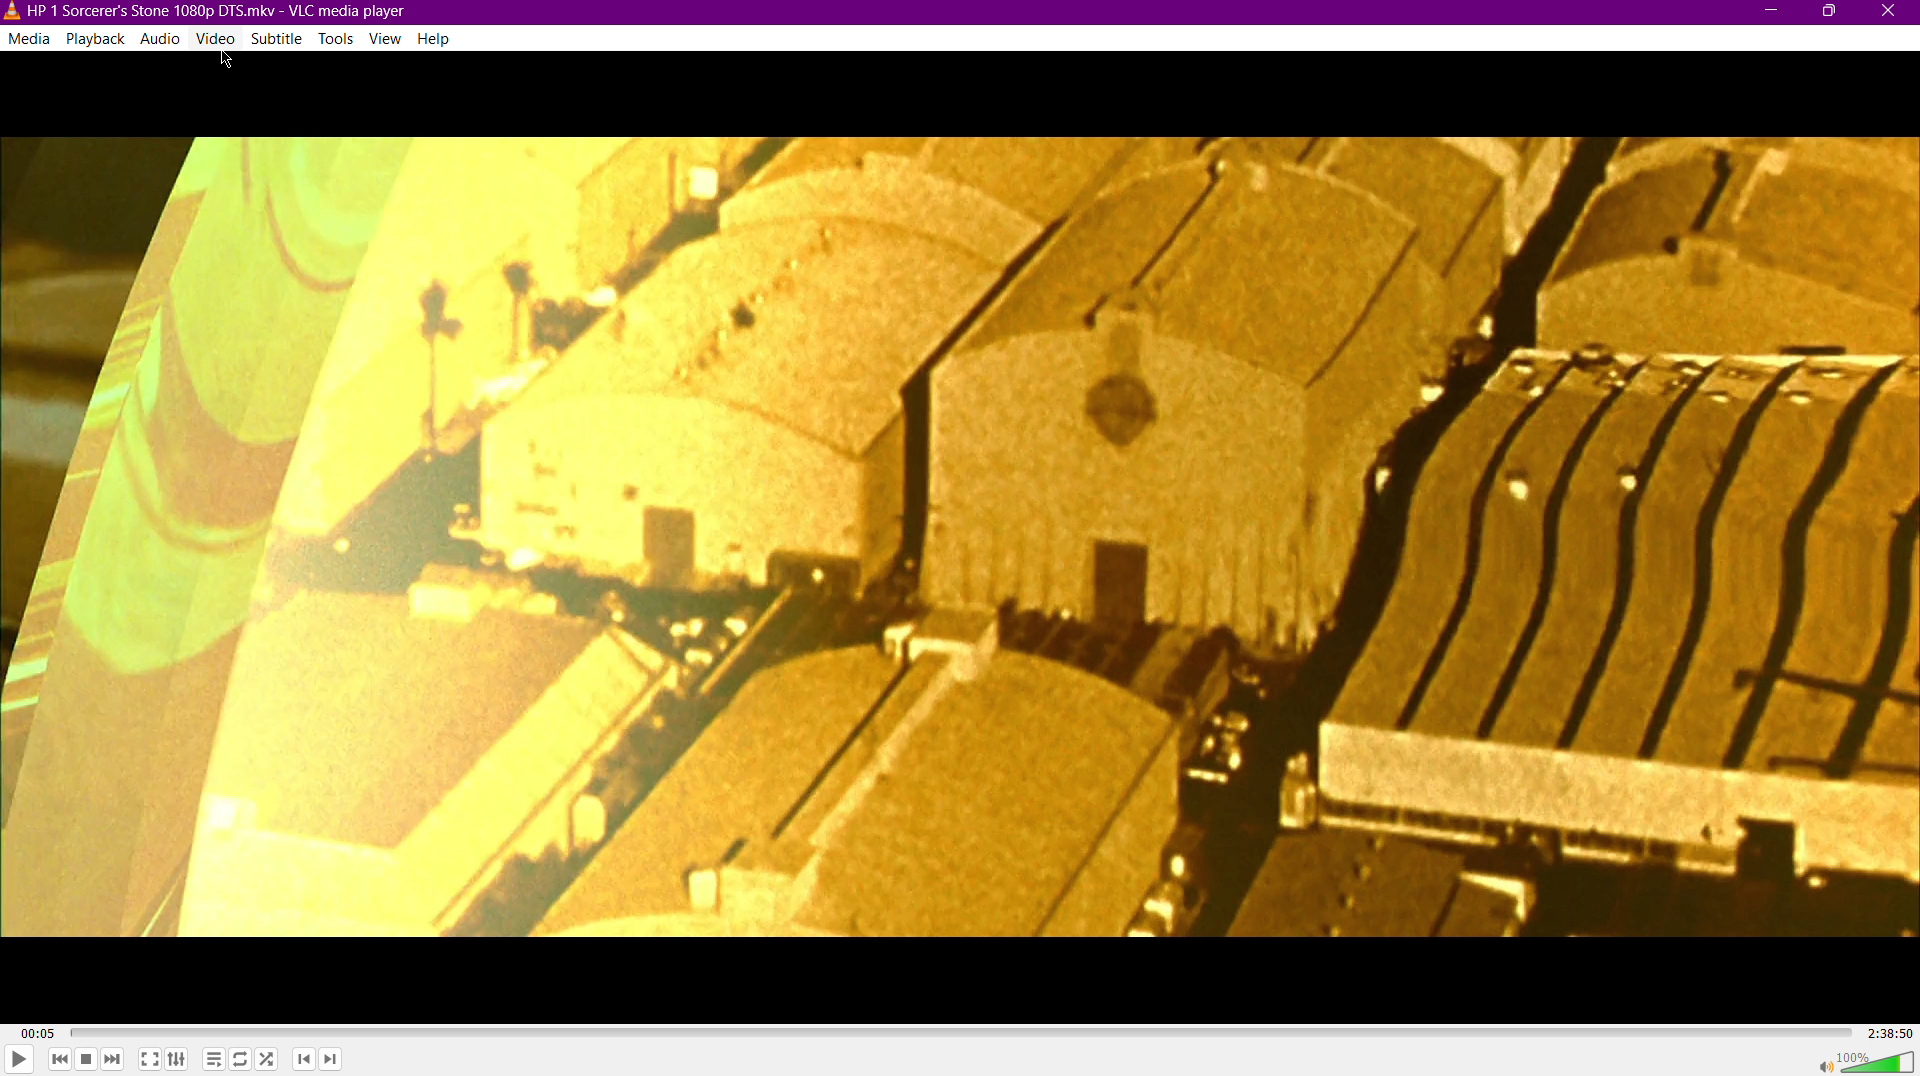  I want to click on Minimize, so click(1775, 12).